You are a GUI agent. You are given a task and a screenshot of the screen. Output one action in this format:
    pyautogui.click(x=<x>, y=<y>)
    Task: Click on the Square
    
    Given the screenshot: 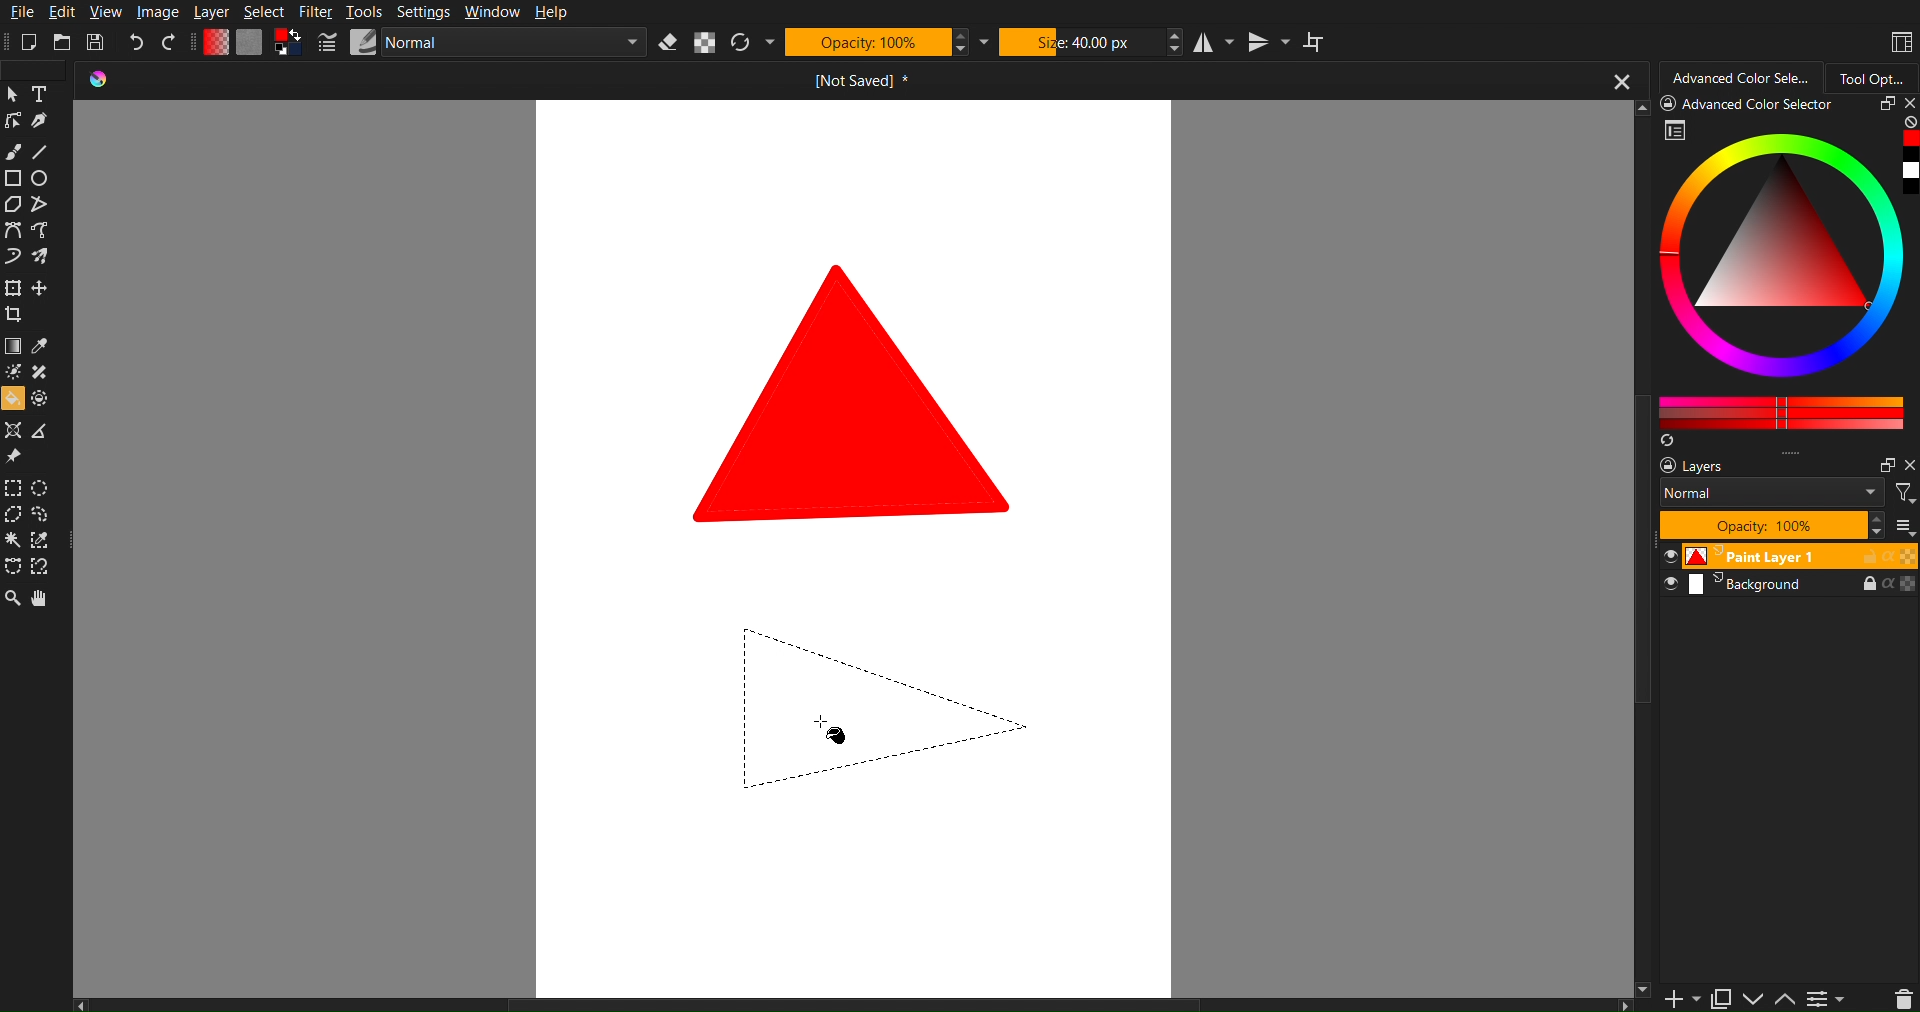 What is the action you would take?
    pyautogui.click(x=12, y=179)
    